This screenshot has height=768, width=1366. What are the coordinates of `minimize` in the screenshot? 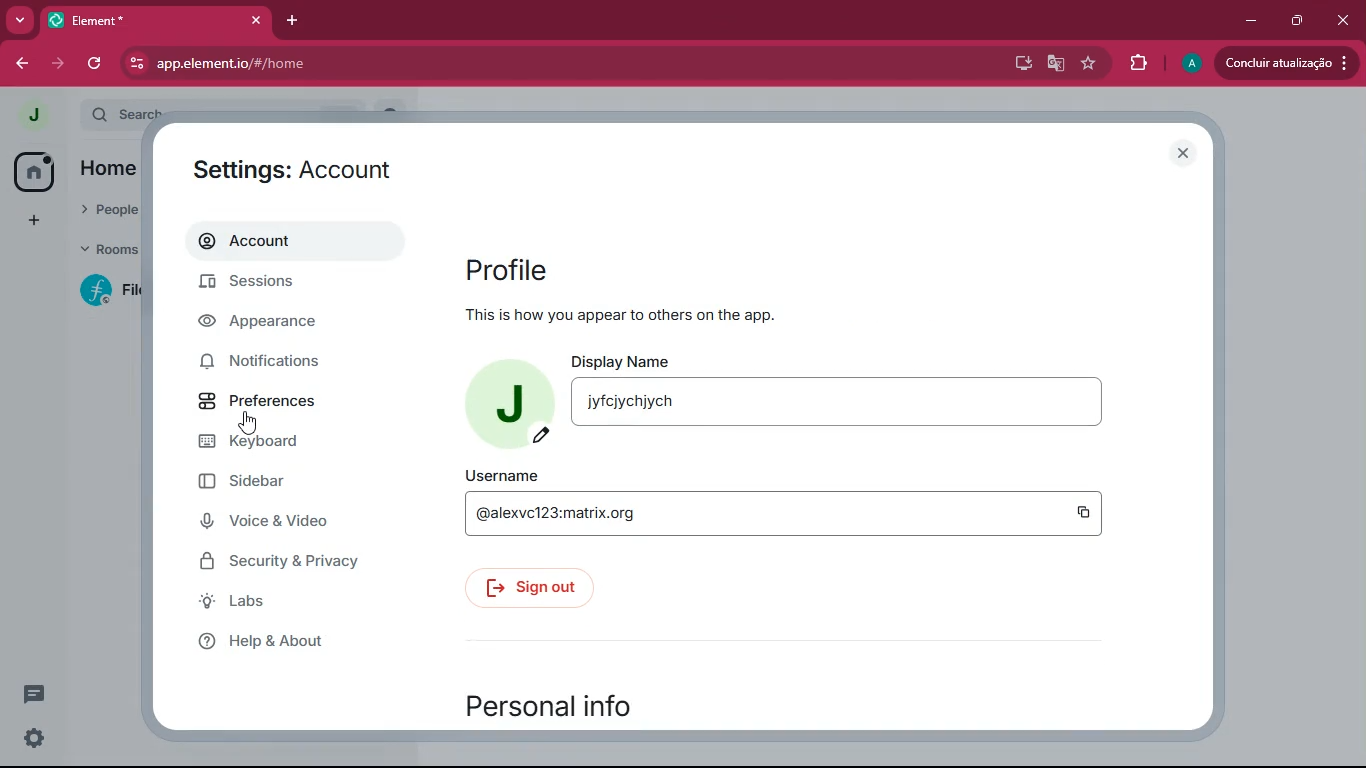 It's located at (1248, 20).